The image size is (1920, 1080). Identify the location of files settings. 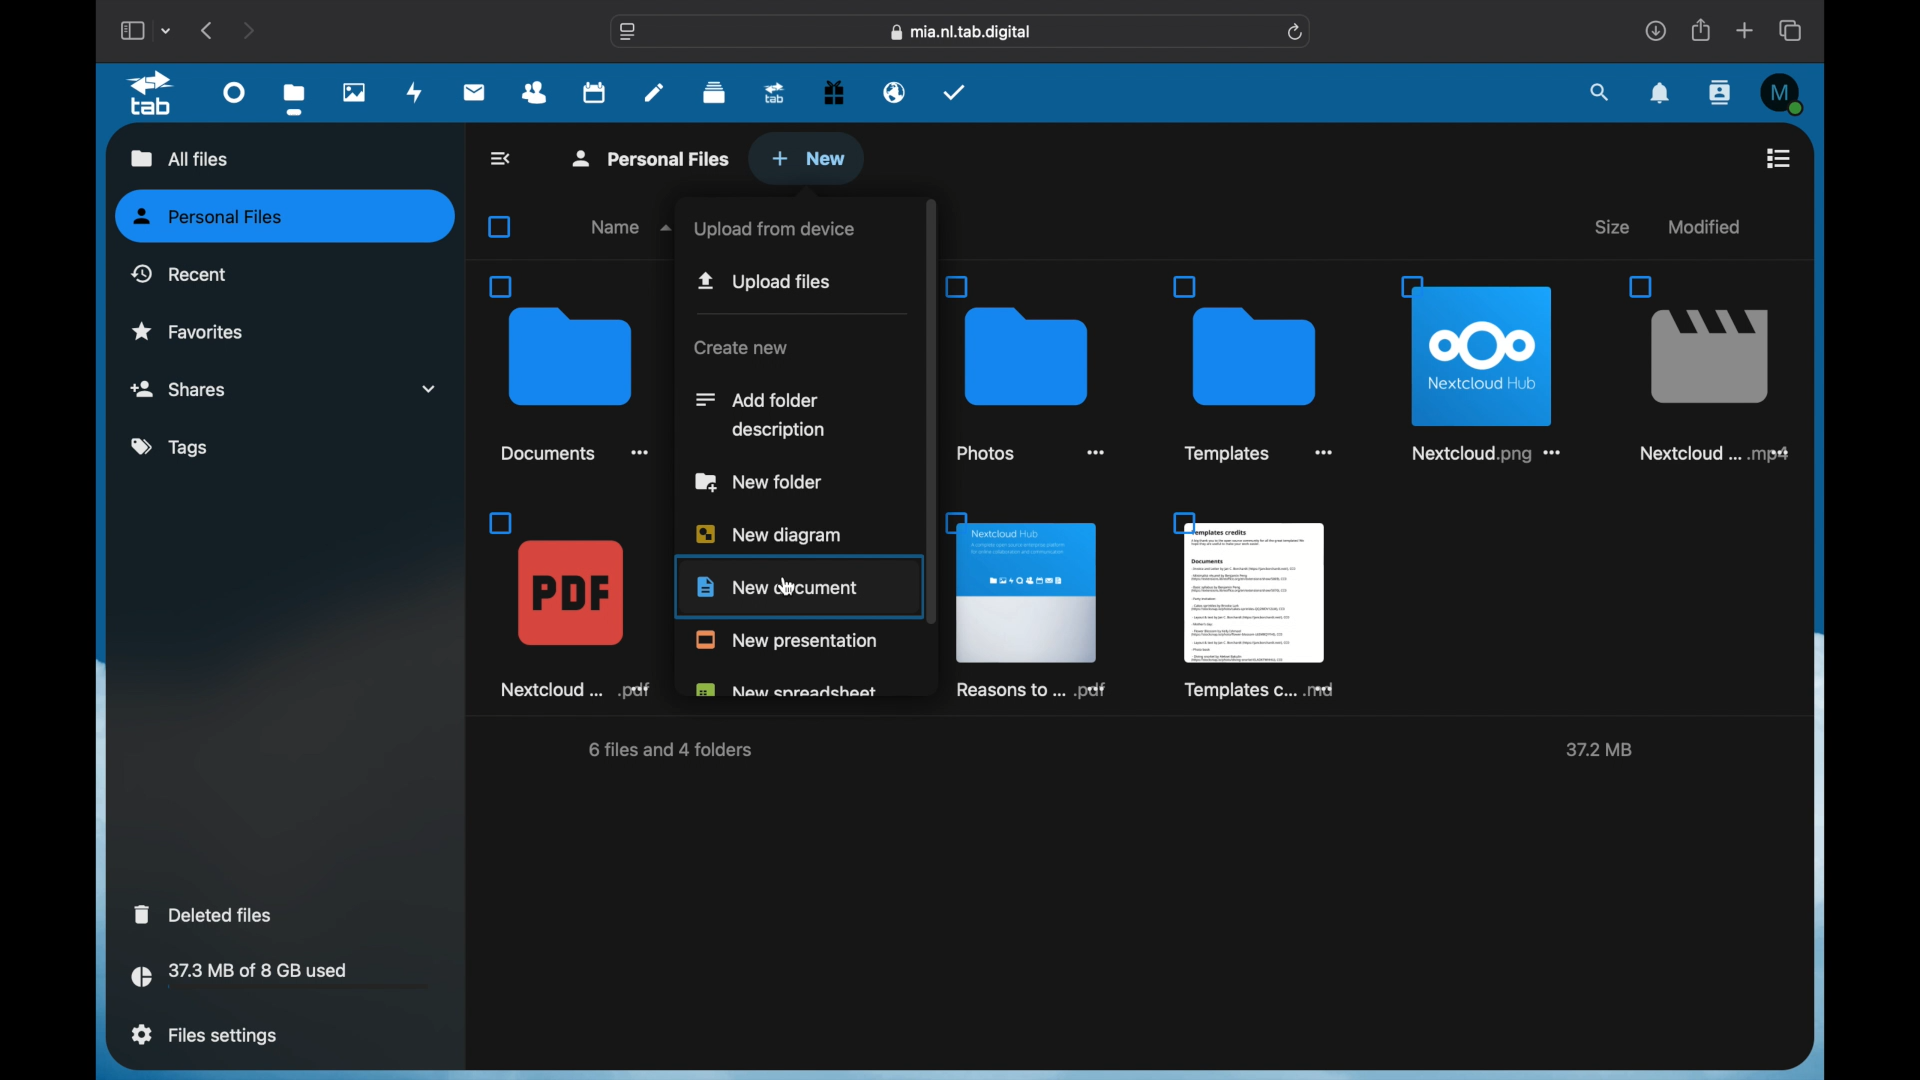
(204, 1035).